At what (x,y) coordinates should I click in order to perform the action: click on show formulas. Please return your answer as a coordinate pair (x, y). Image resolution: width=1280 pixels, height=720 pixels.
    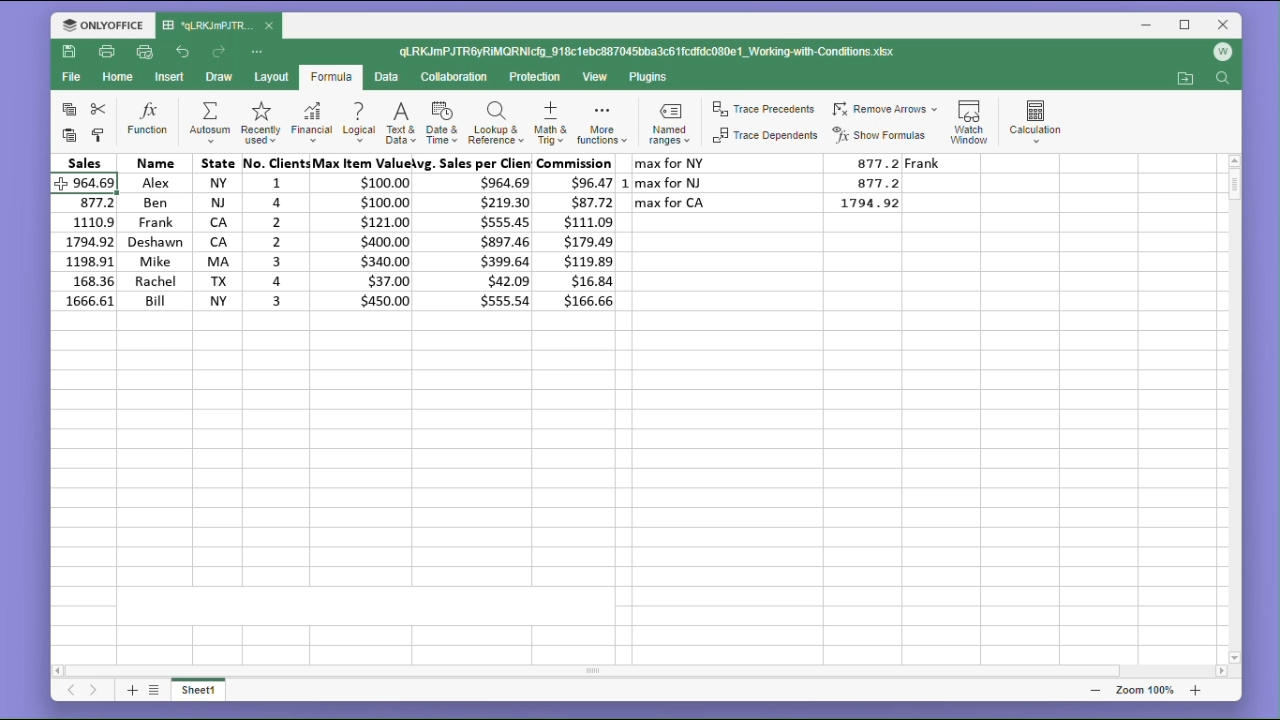
    Looking at the image, I should click on (884, 135).